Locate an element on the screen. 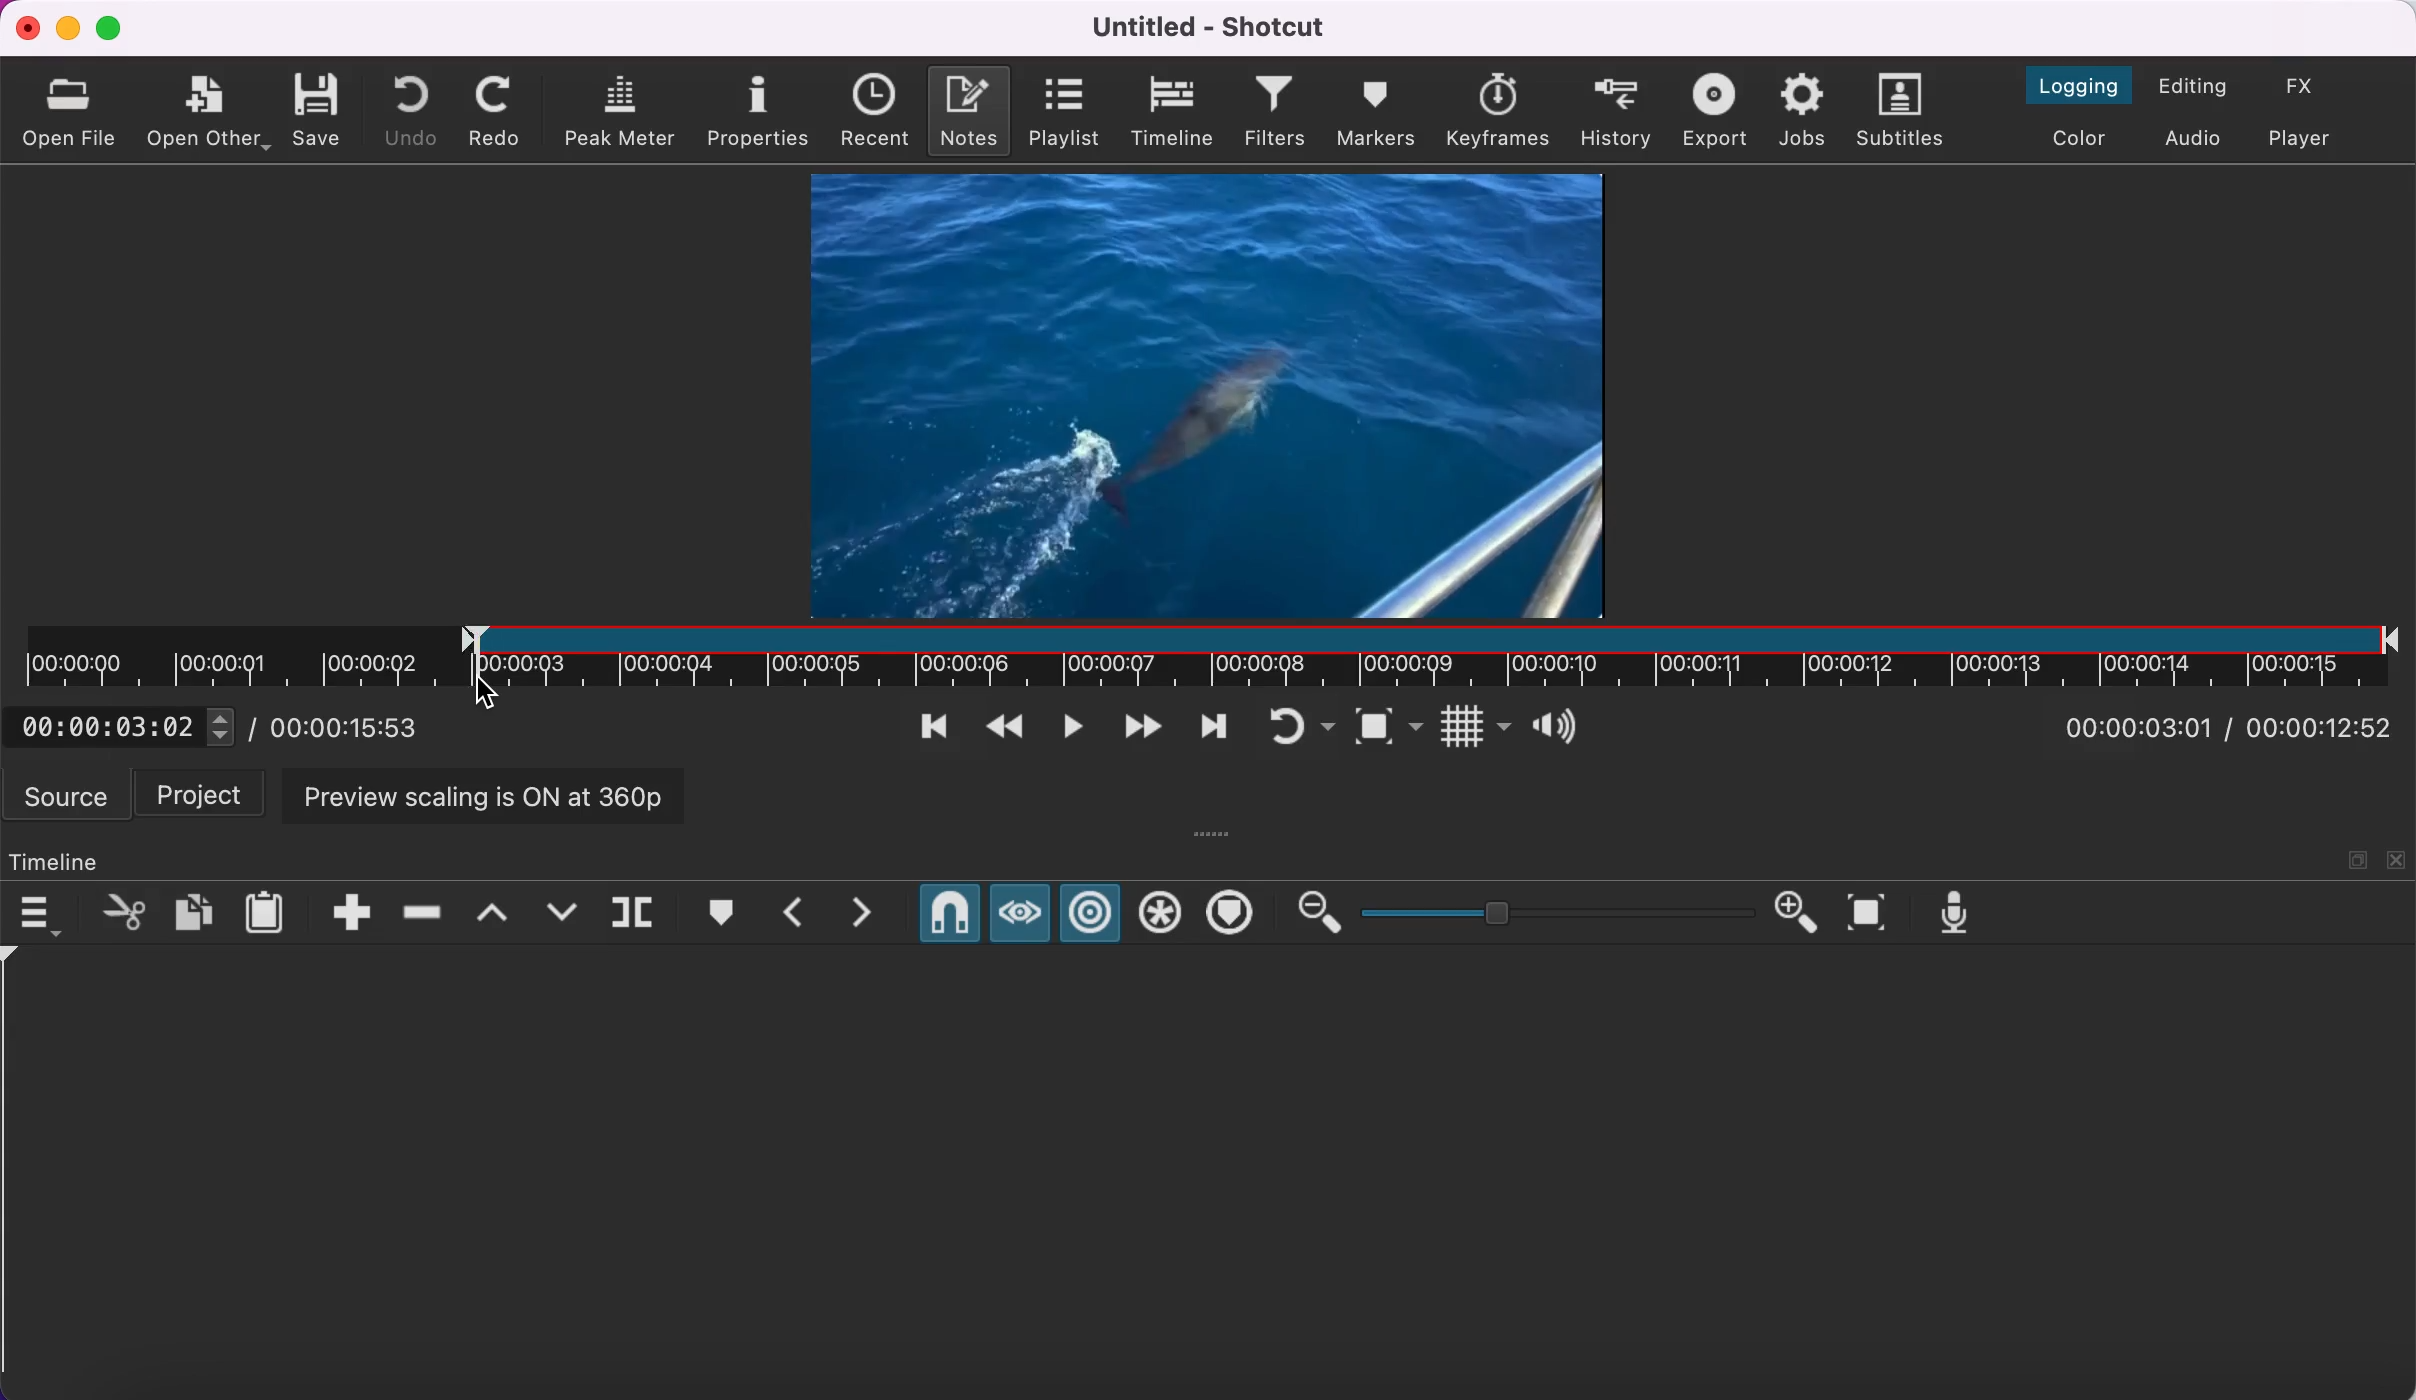  previous marker is located at coordinates (793, 912).